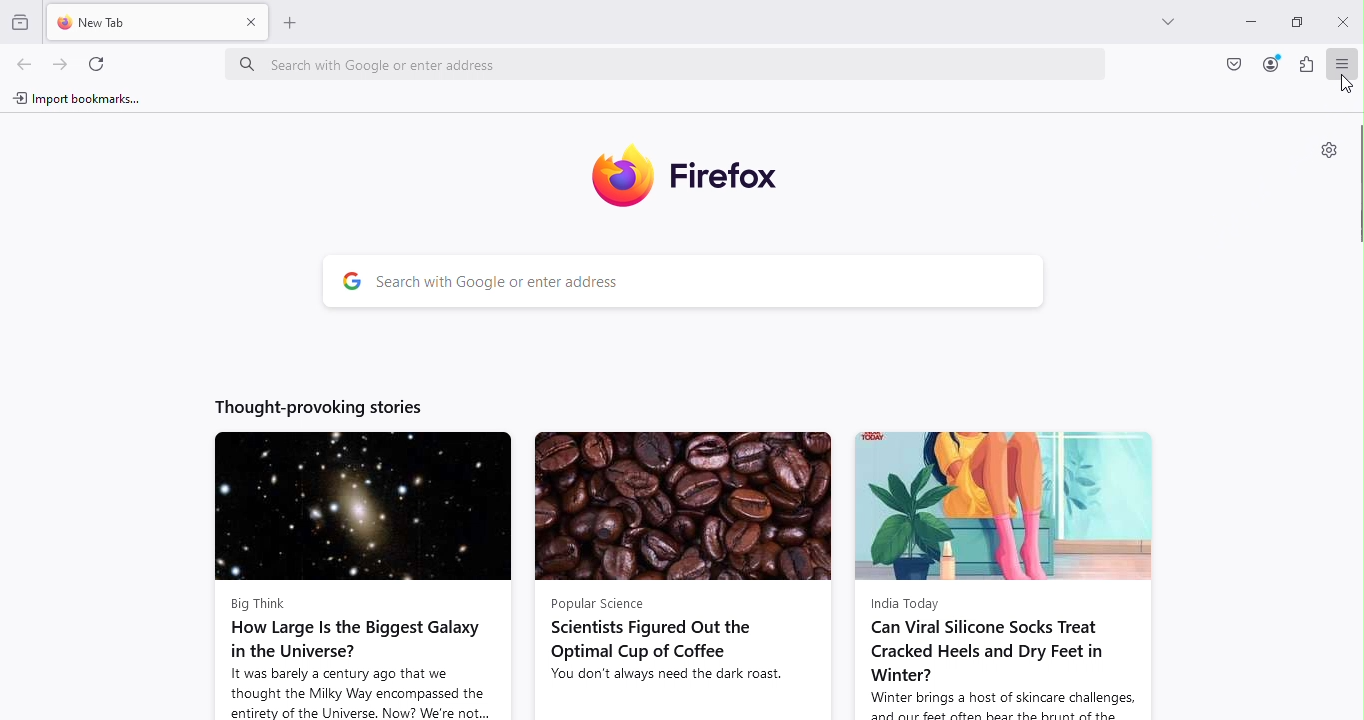 The image size is (1364, 720). What do you see at coordinates (79, 101) in the screenshot?
I see `Import bookmarks` at bounding box center [79, 101].